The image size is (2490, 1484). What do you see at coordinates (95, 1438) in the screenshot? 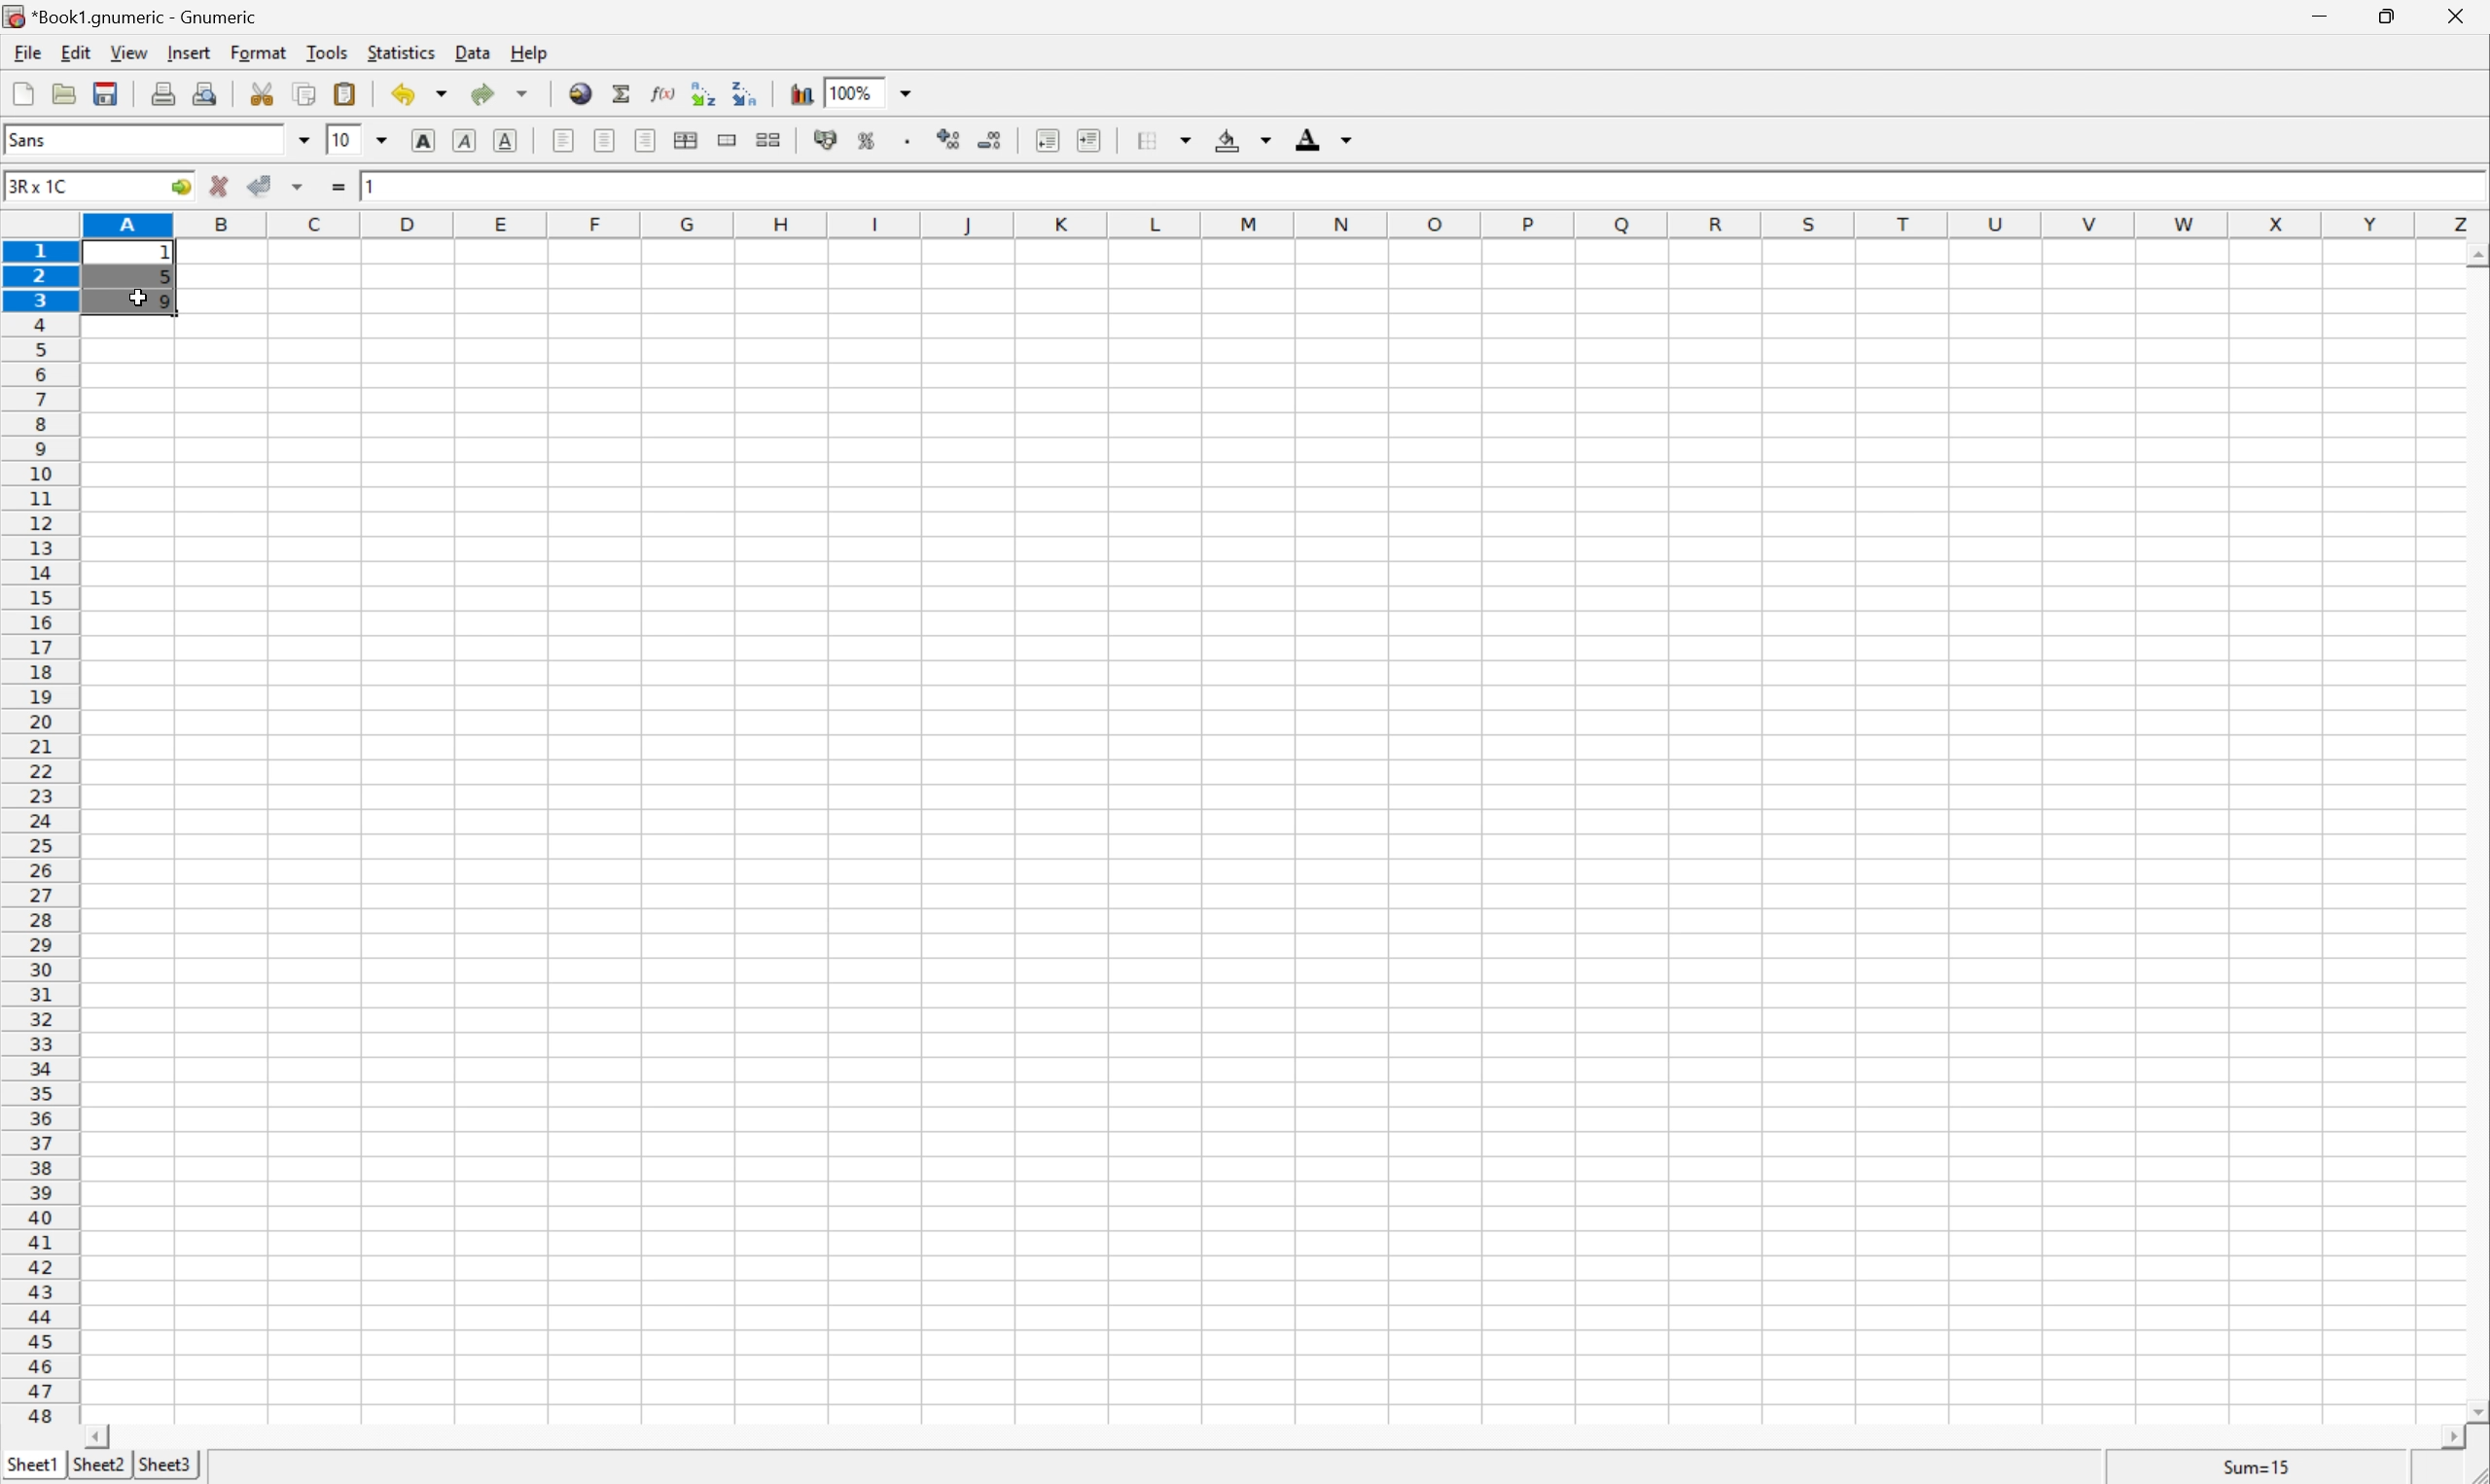
I see `scroll left` at bounding box center [95, 1438].